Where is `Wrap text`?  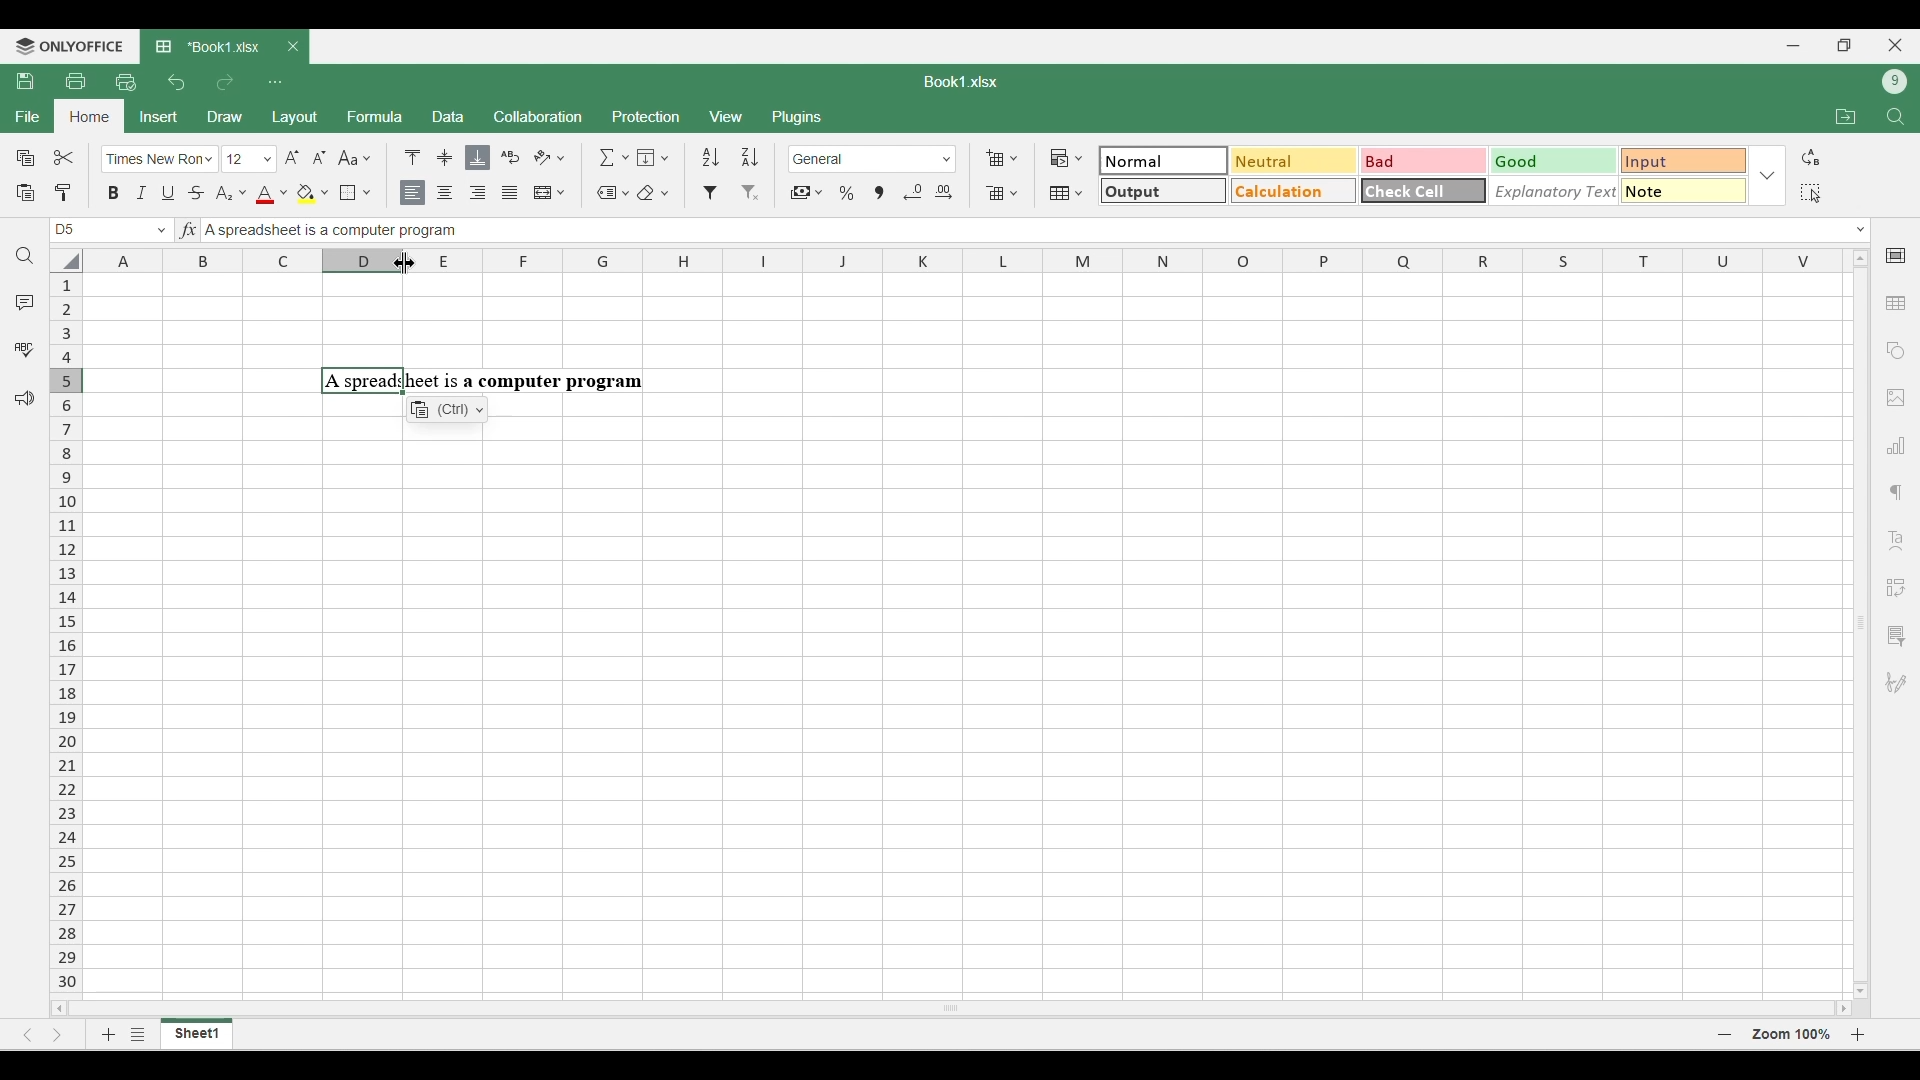
Wrap text is located at coordinates (511, 157).